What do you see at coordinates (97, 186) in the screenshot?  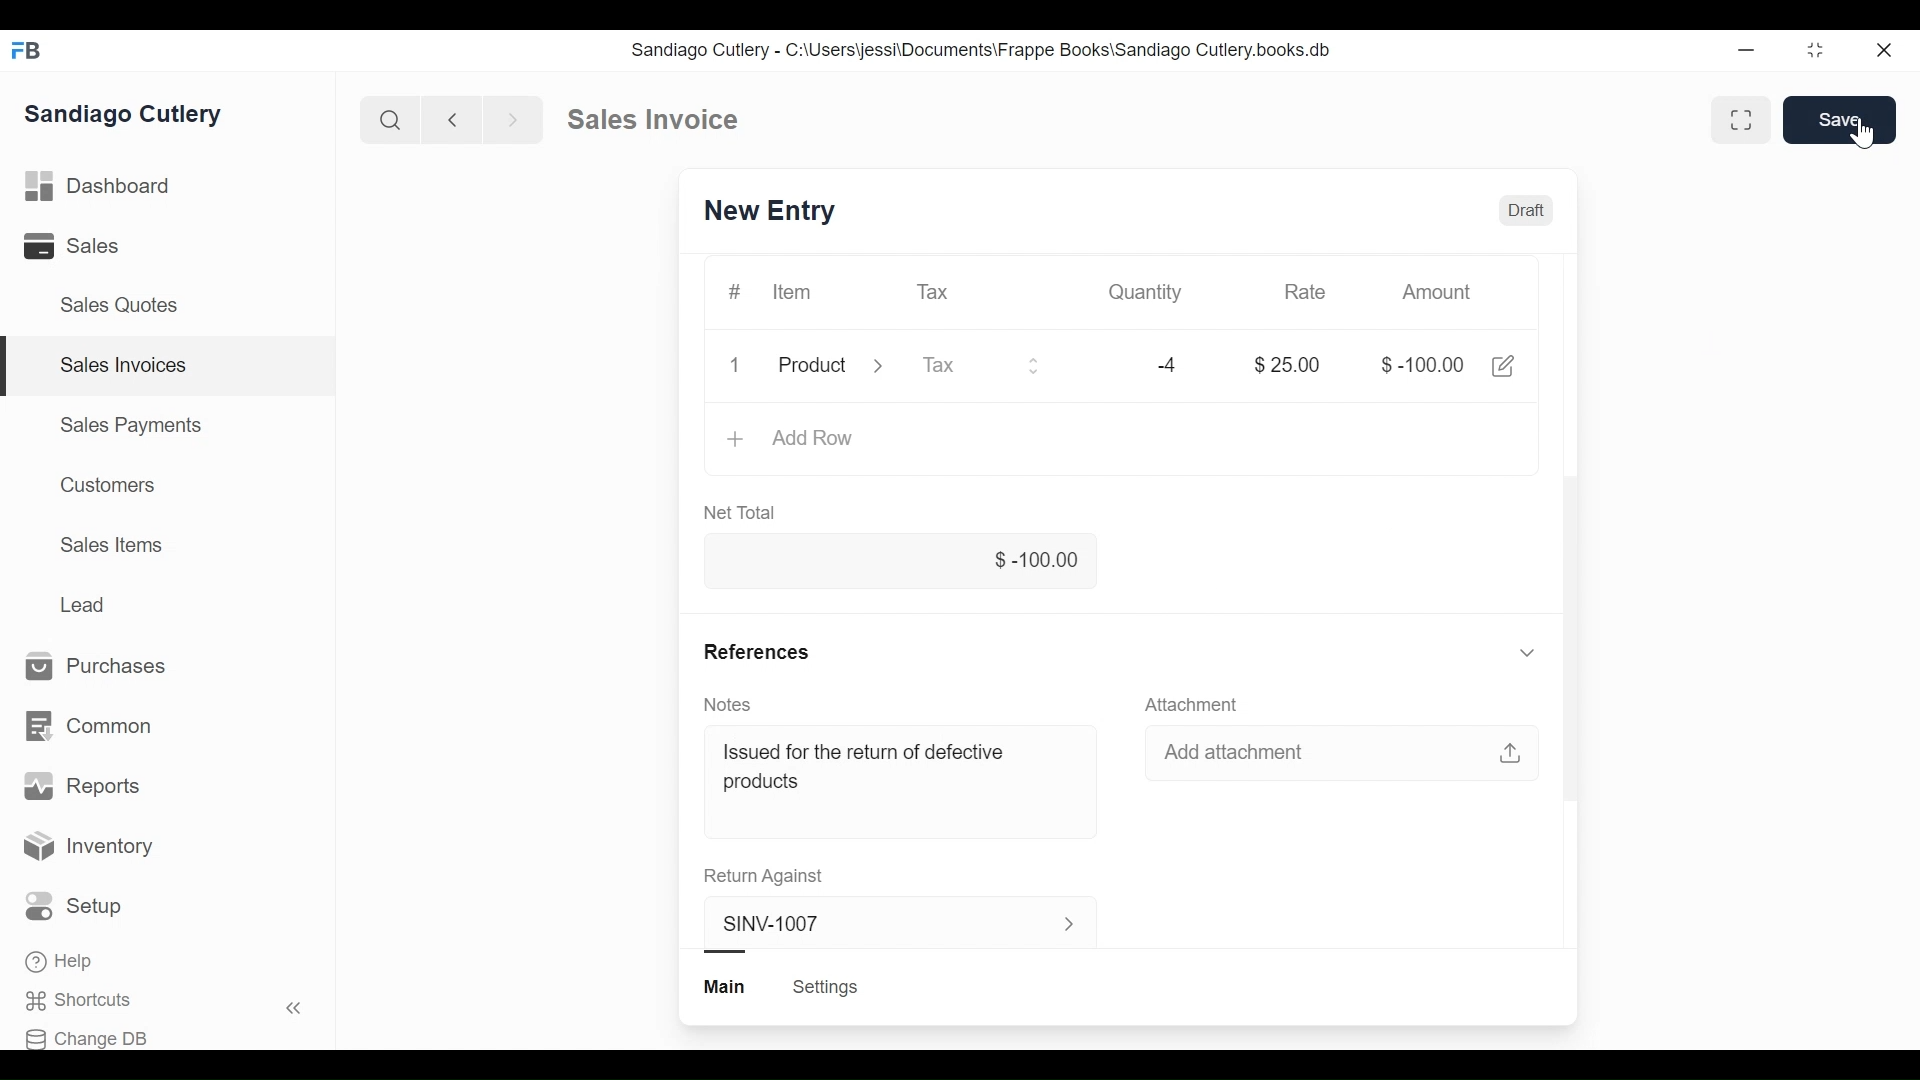 I see `Dashboard` at bounding box center [97, 186].